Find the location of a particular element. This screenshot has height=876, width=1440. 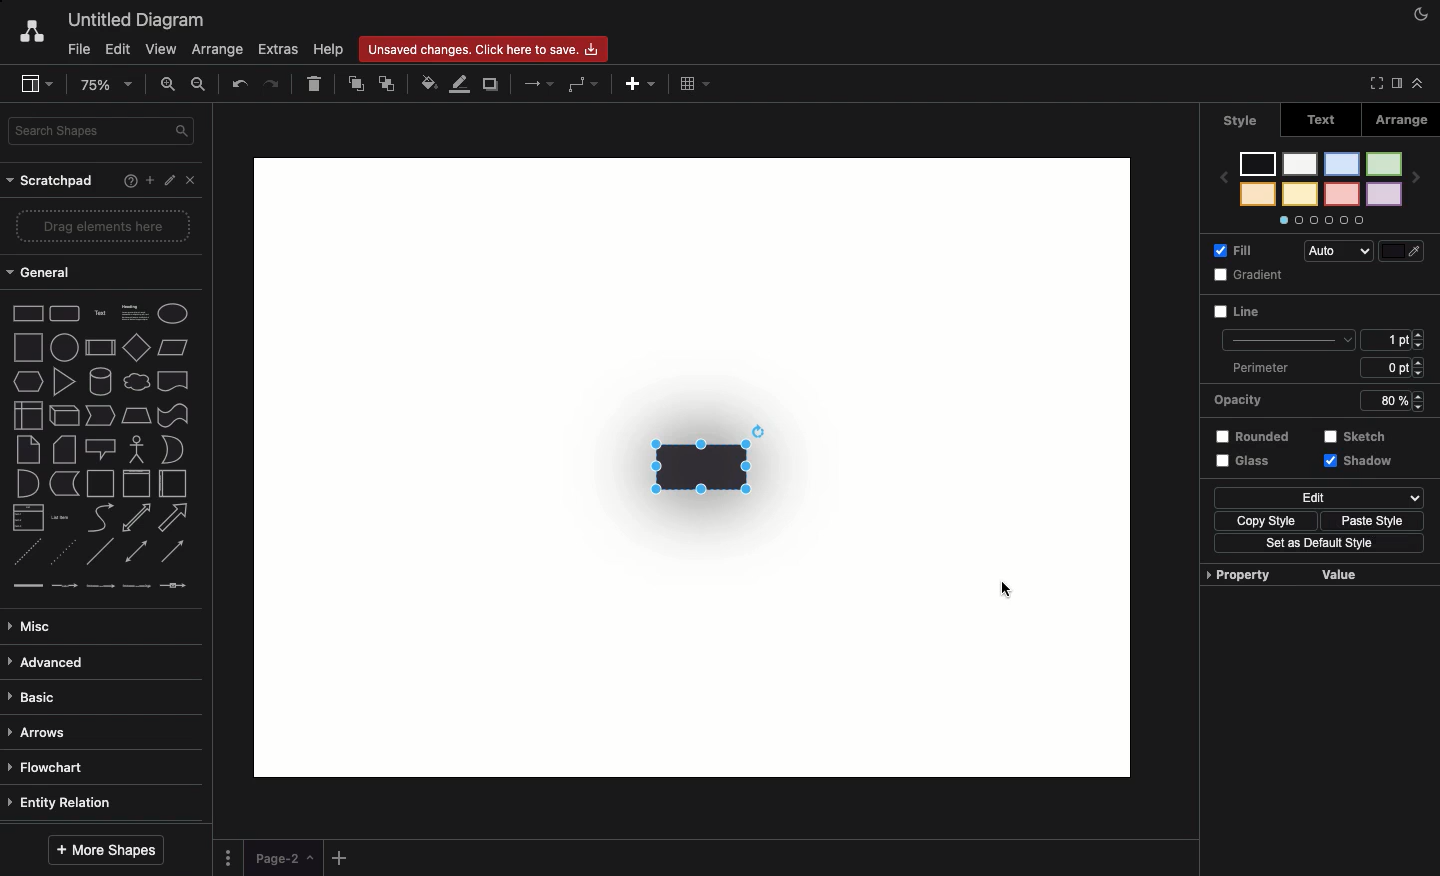

Draw.io is located at coordinates (33, 35).